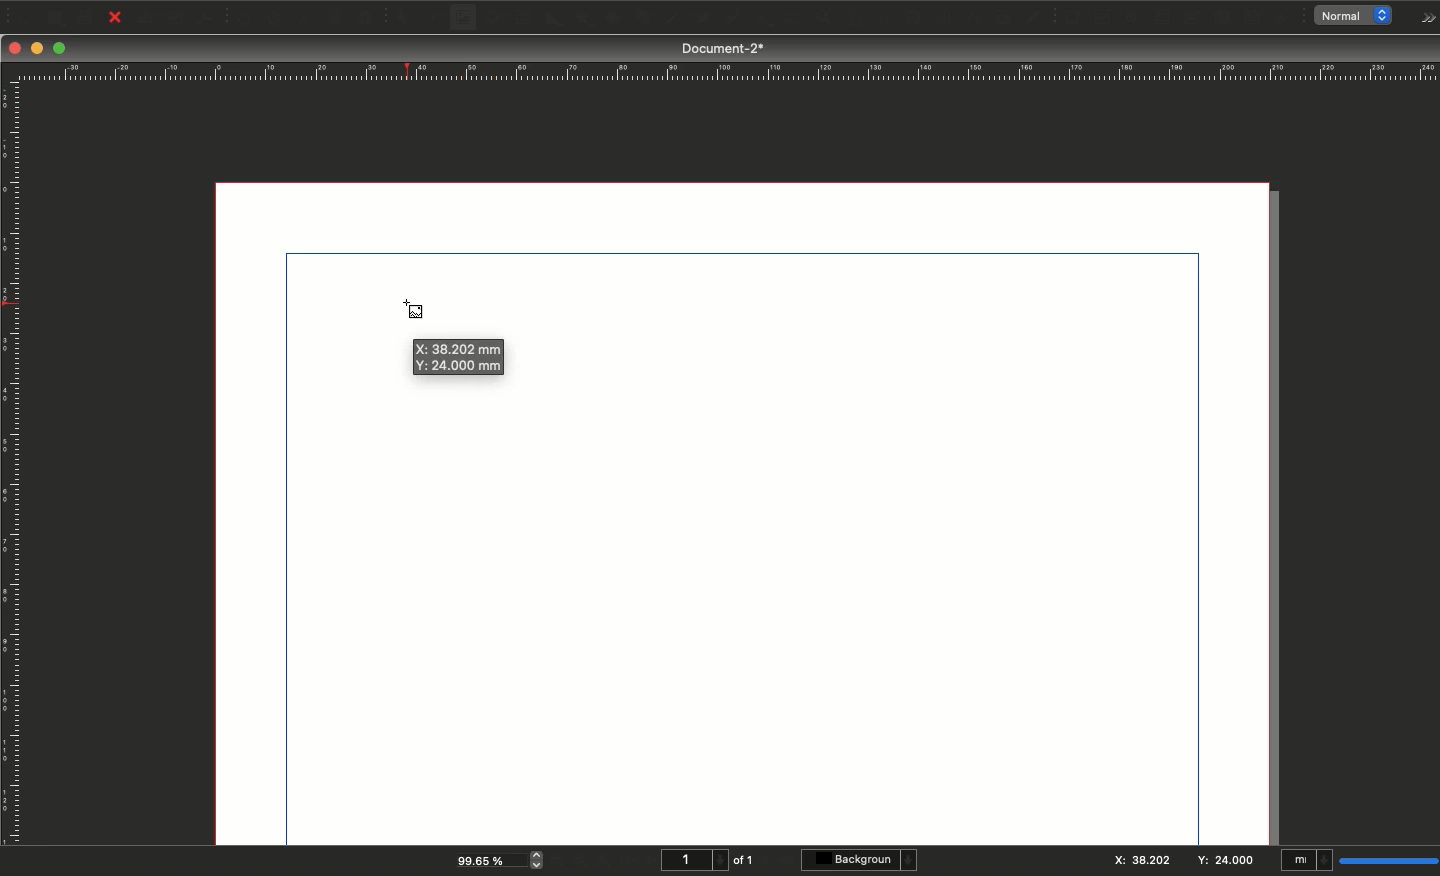 The height and width of the screenshot is (876, 1440). I want to click on Measurements, so click(968, 18).